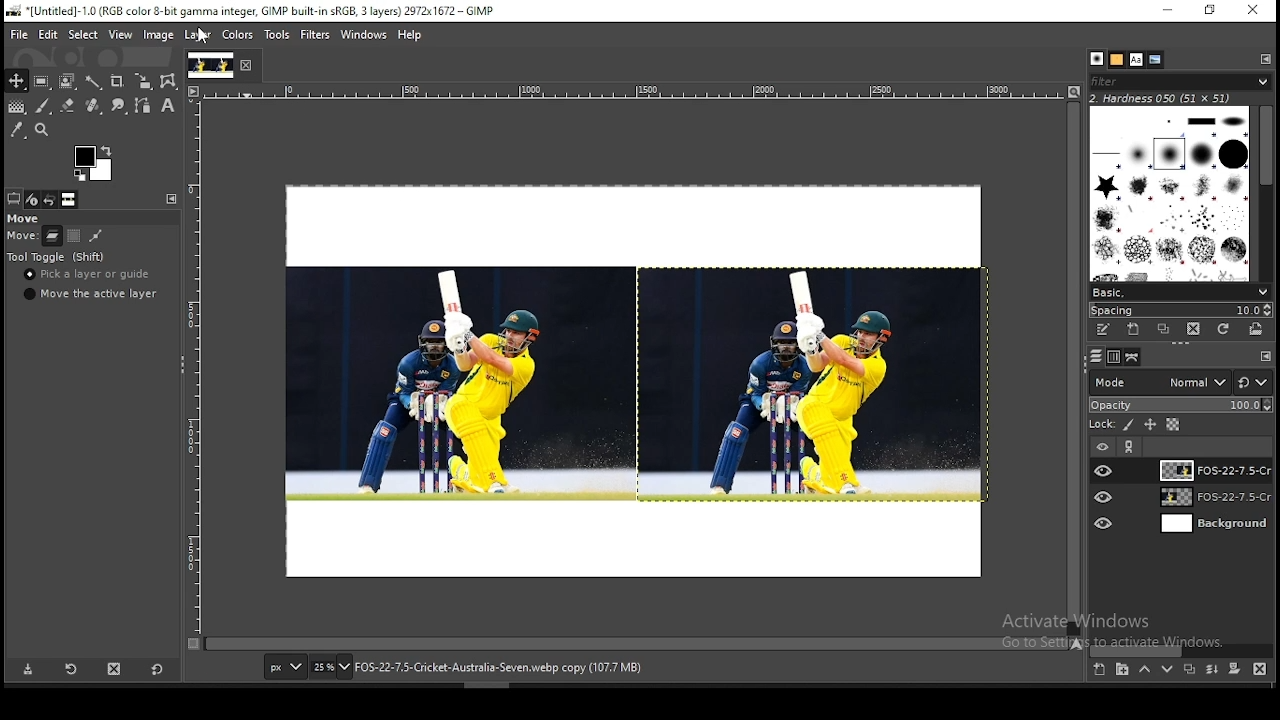 Image resolution: width=1280 pixels, height=720 pixels. I want to click on tool, so click(169, 198).